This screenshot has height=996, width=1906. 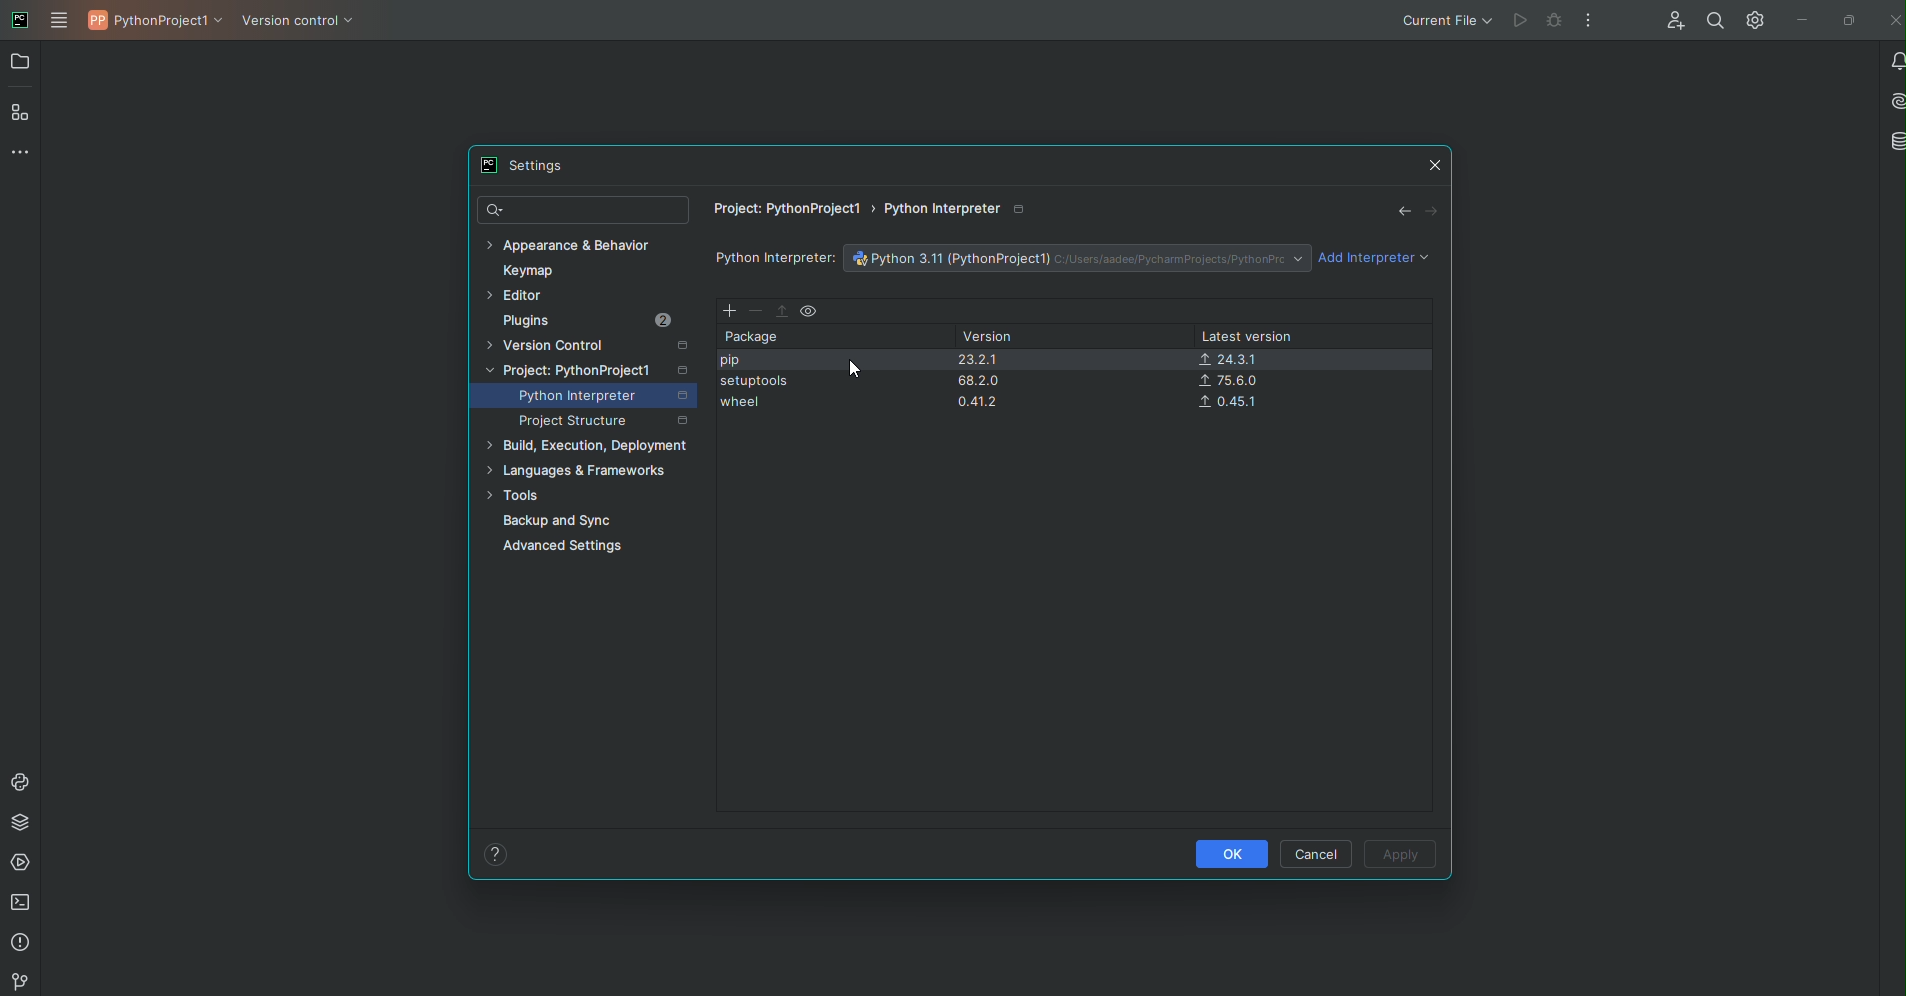 I want to click on Build, Execution, Development, so click(x=590, y=446).